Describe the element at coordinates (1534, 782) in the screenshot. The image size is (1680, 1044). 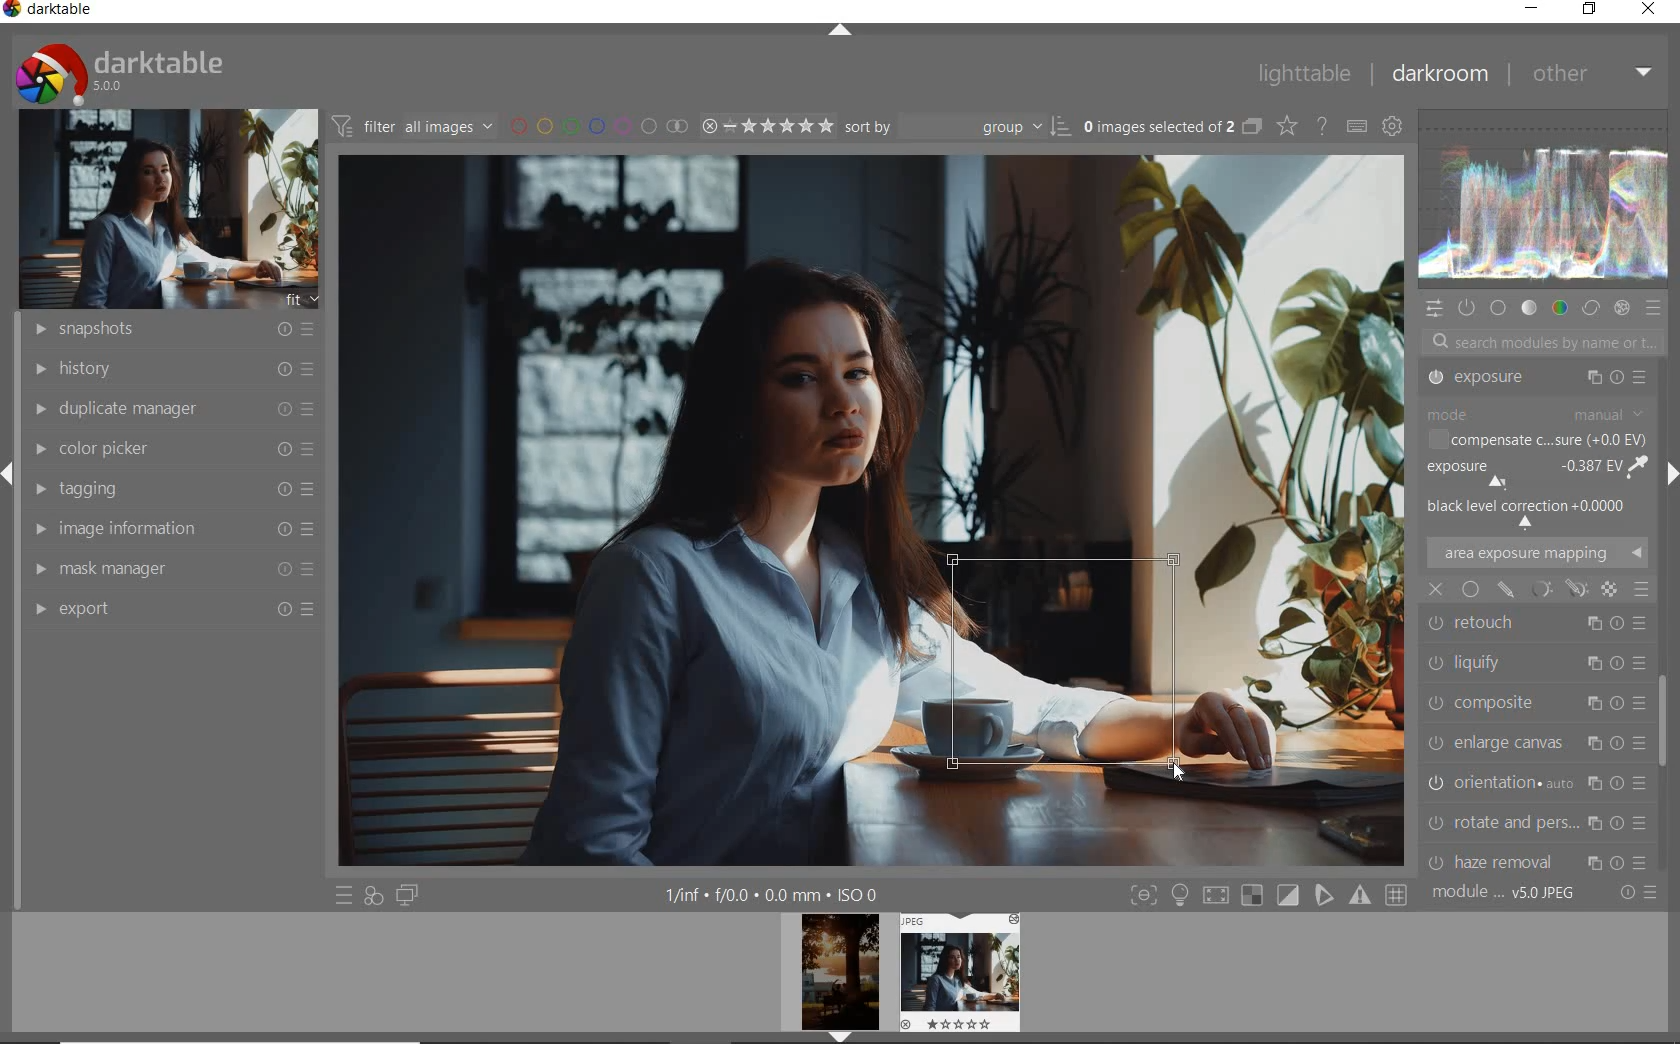
I see `CHROMATIC ABER` at that location.